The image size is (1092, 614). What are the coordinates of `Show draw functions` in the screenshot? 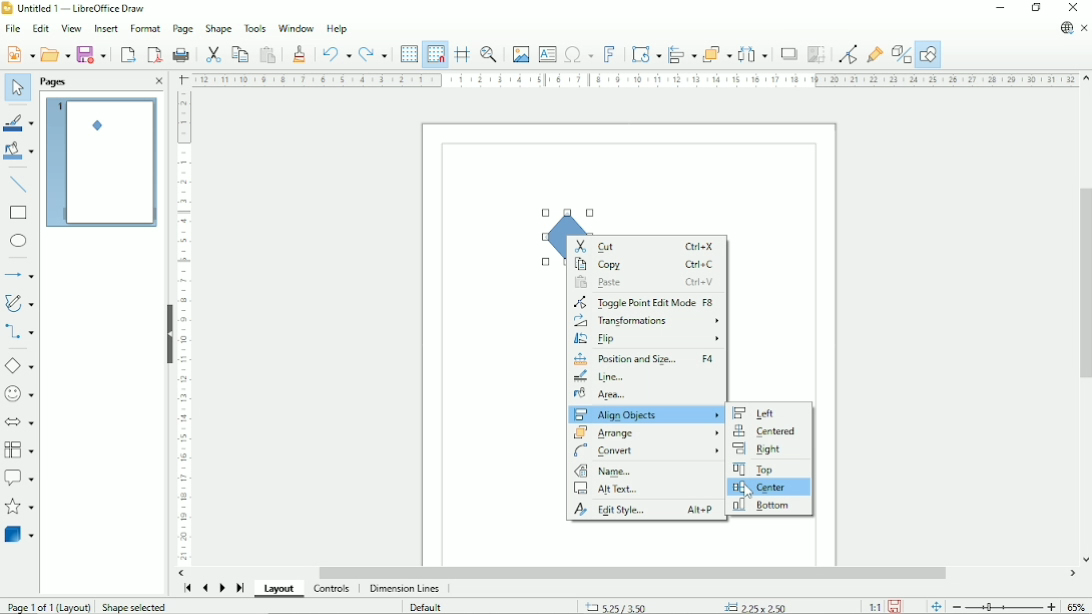 It's located at (929, 54).